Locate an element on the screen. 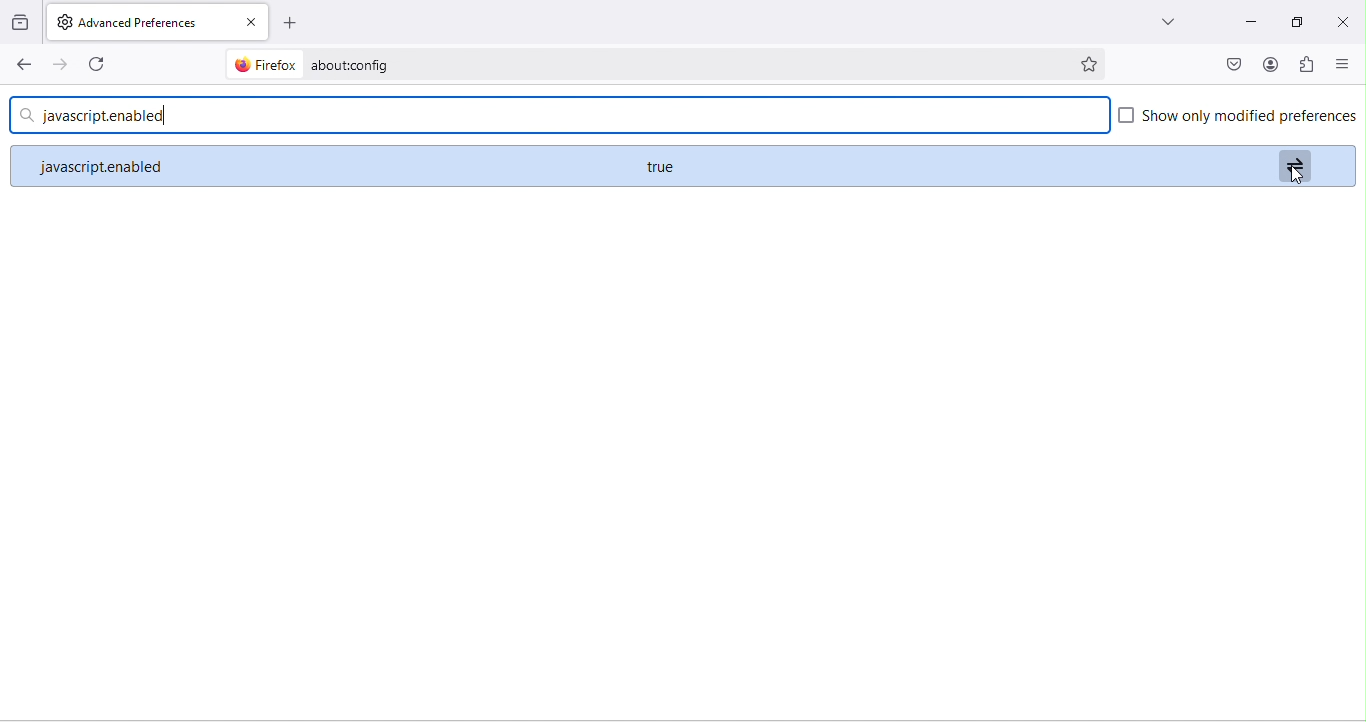 The height and width of the screenshot is (722, 1366). close or open sidebar is located at coordinates (1347, 64).